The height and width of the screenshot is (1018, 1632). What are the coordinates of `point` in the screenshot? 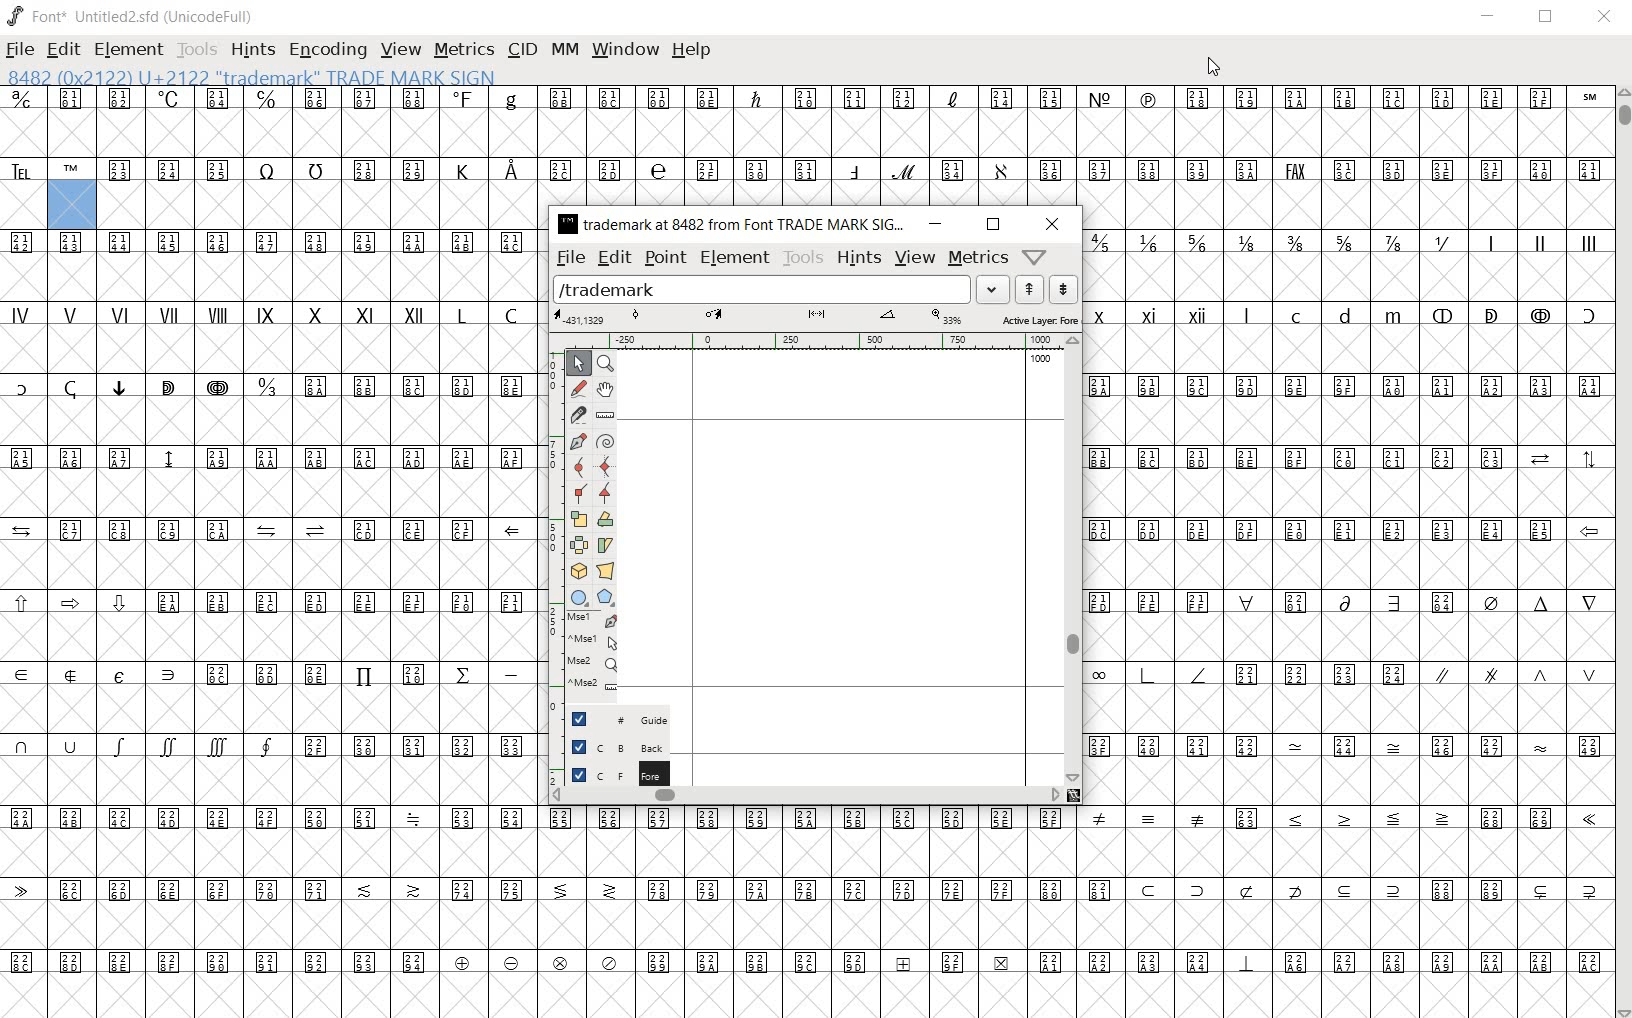 It's located at (665, 257).